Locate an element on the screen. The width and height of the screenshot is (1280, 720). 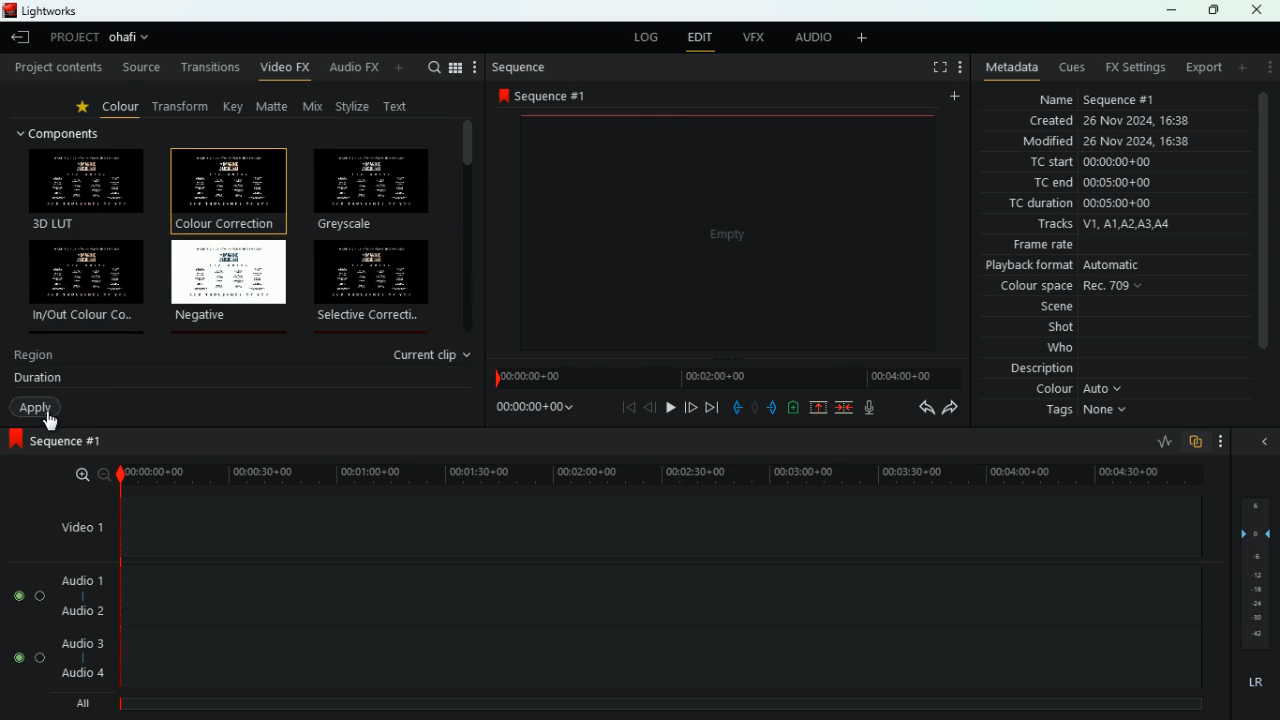
components is located at coordinates (68, 133).